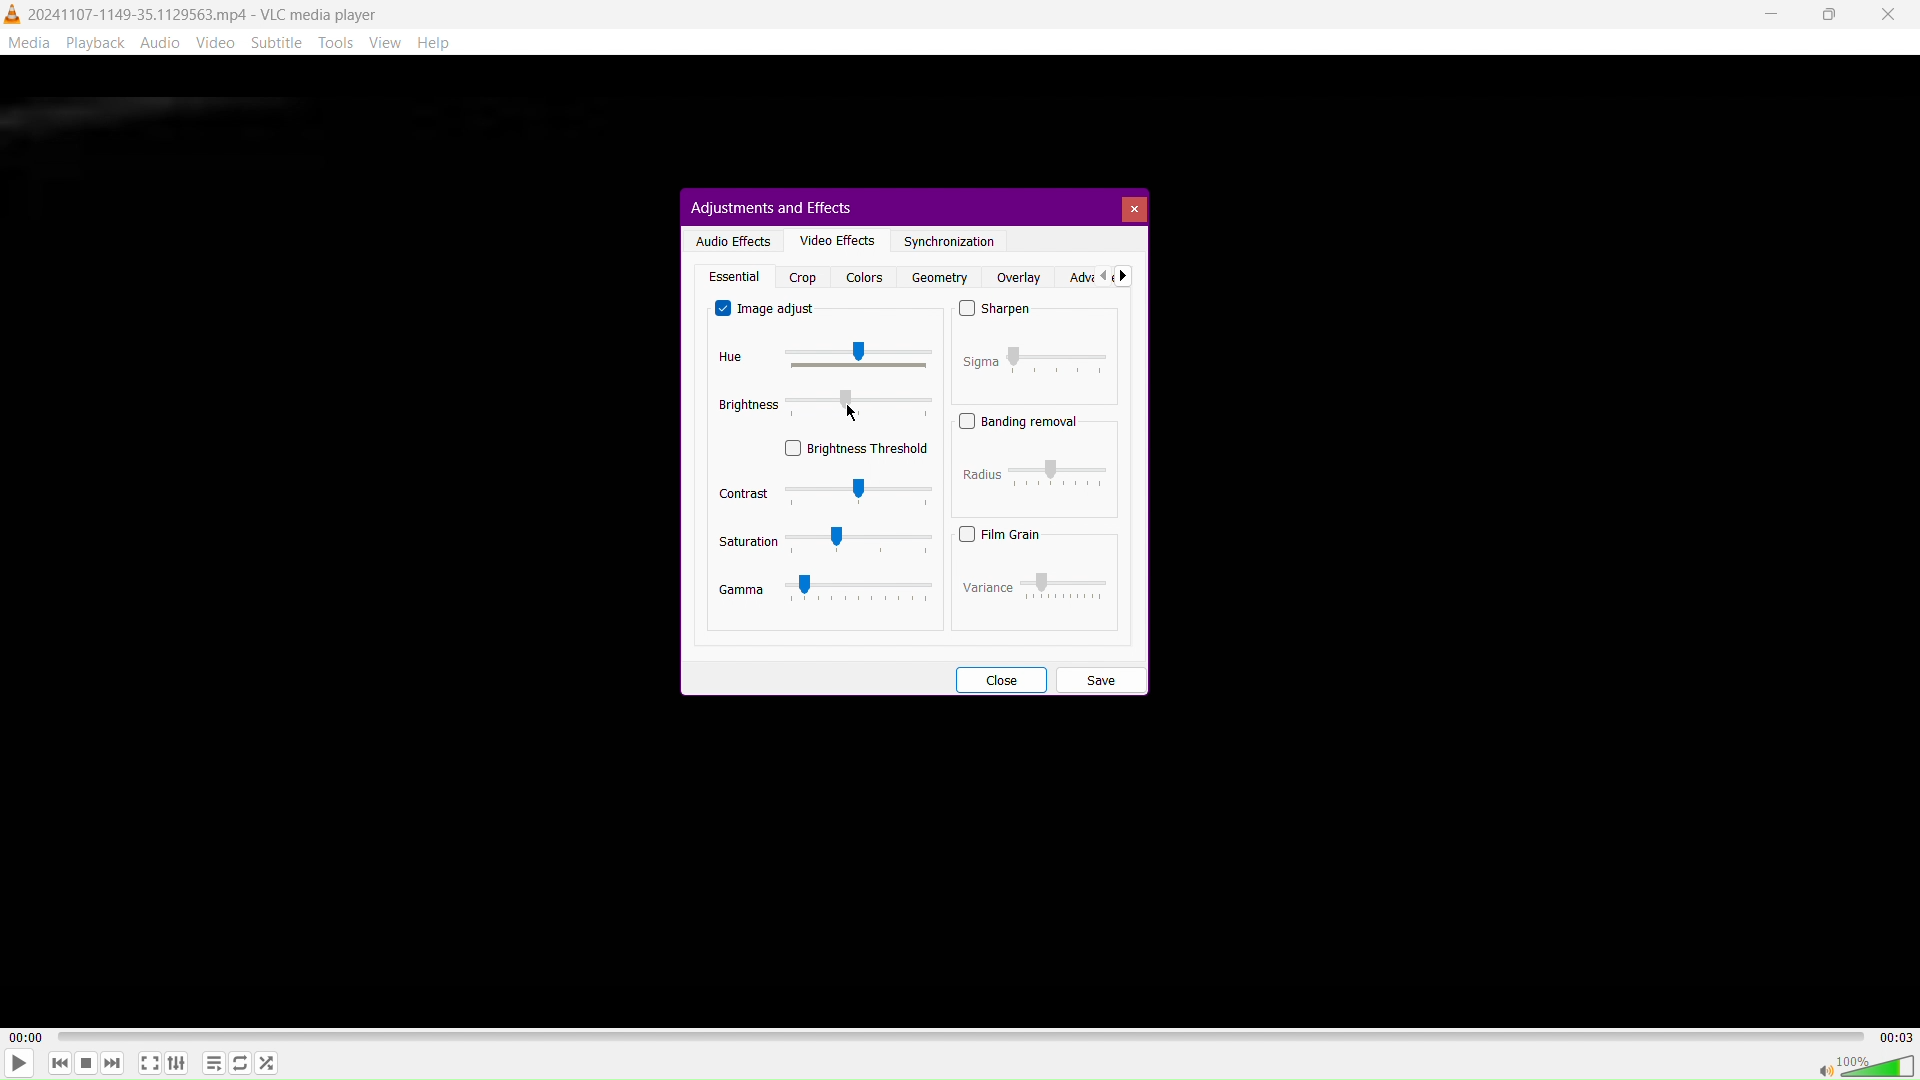 The image size is (1920, 1080). Describe the element at coordinates (863, 277) in the screenshot. I see `Colors` at that location.